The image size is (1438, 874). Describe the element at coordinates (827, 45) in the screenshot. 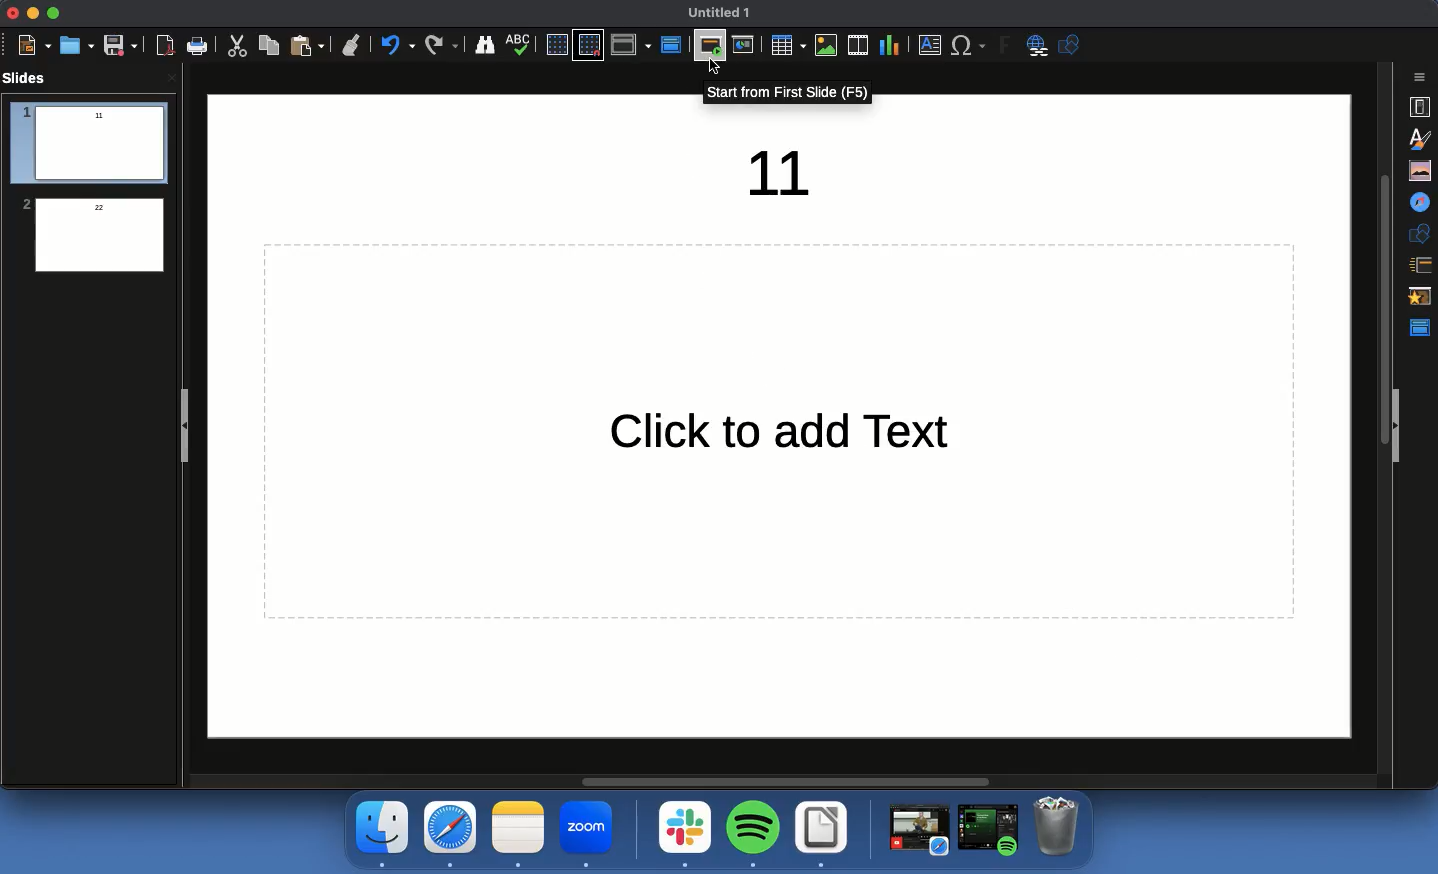

I see `Image` at that location.